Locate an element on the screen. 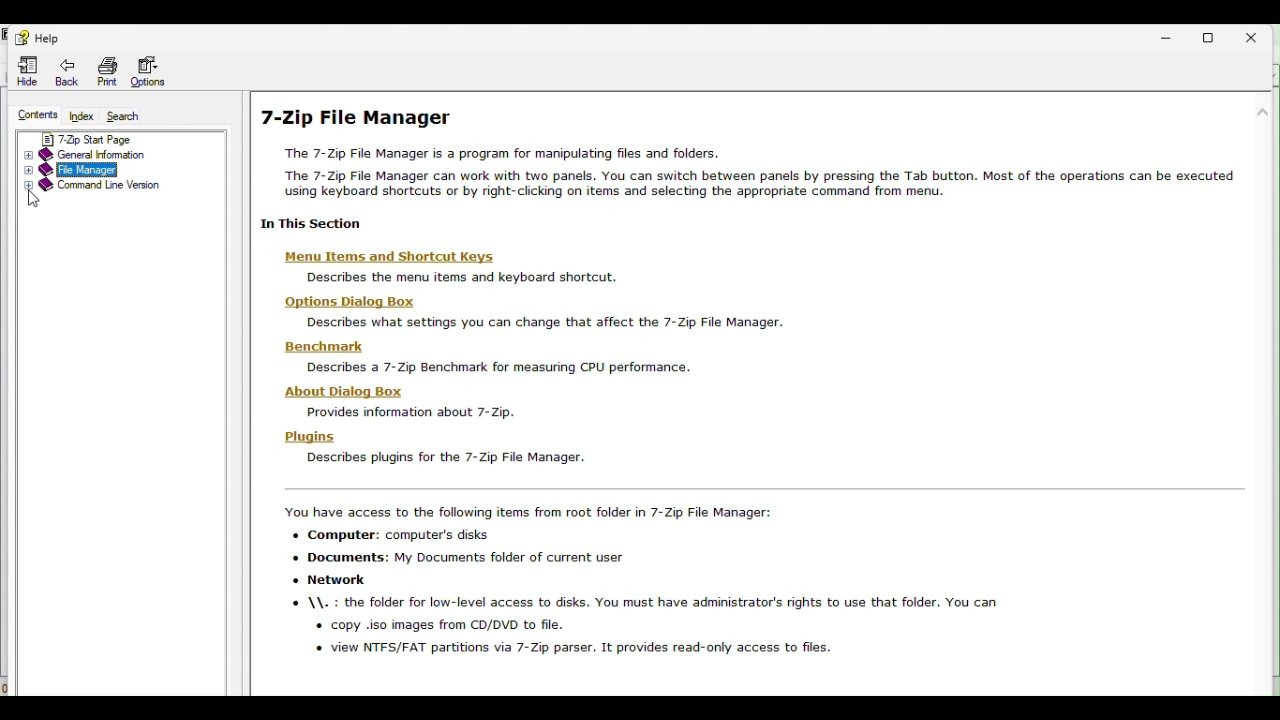  About Dialog Box is located at coordinates (356, 391).